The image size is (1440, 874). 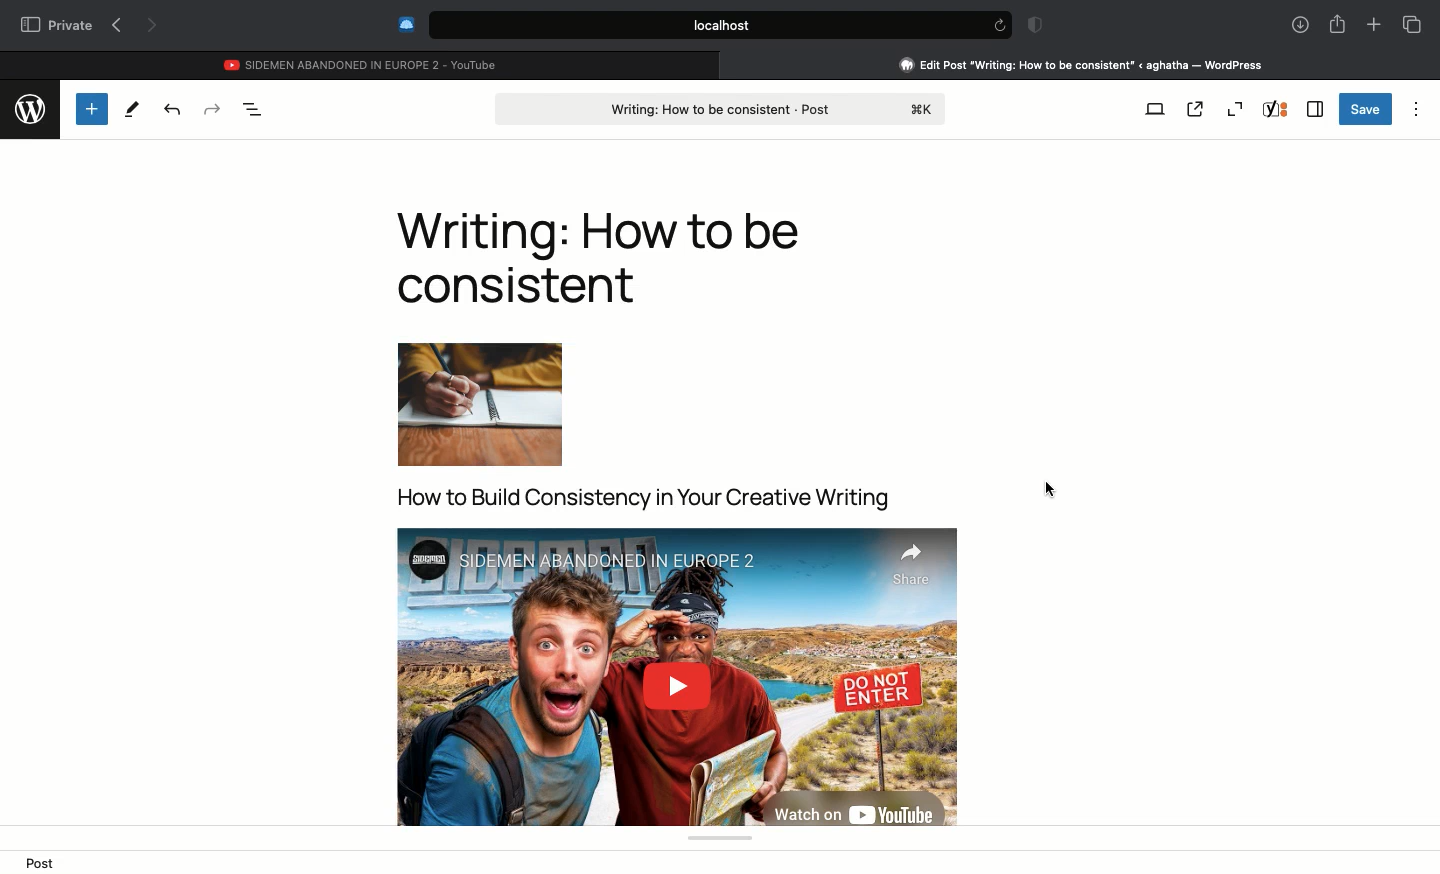 What do you see at coordinates (154, 27) in the screenshot?
I see `Next page` at bounding box center [154, 27].